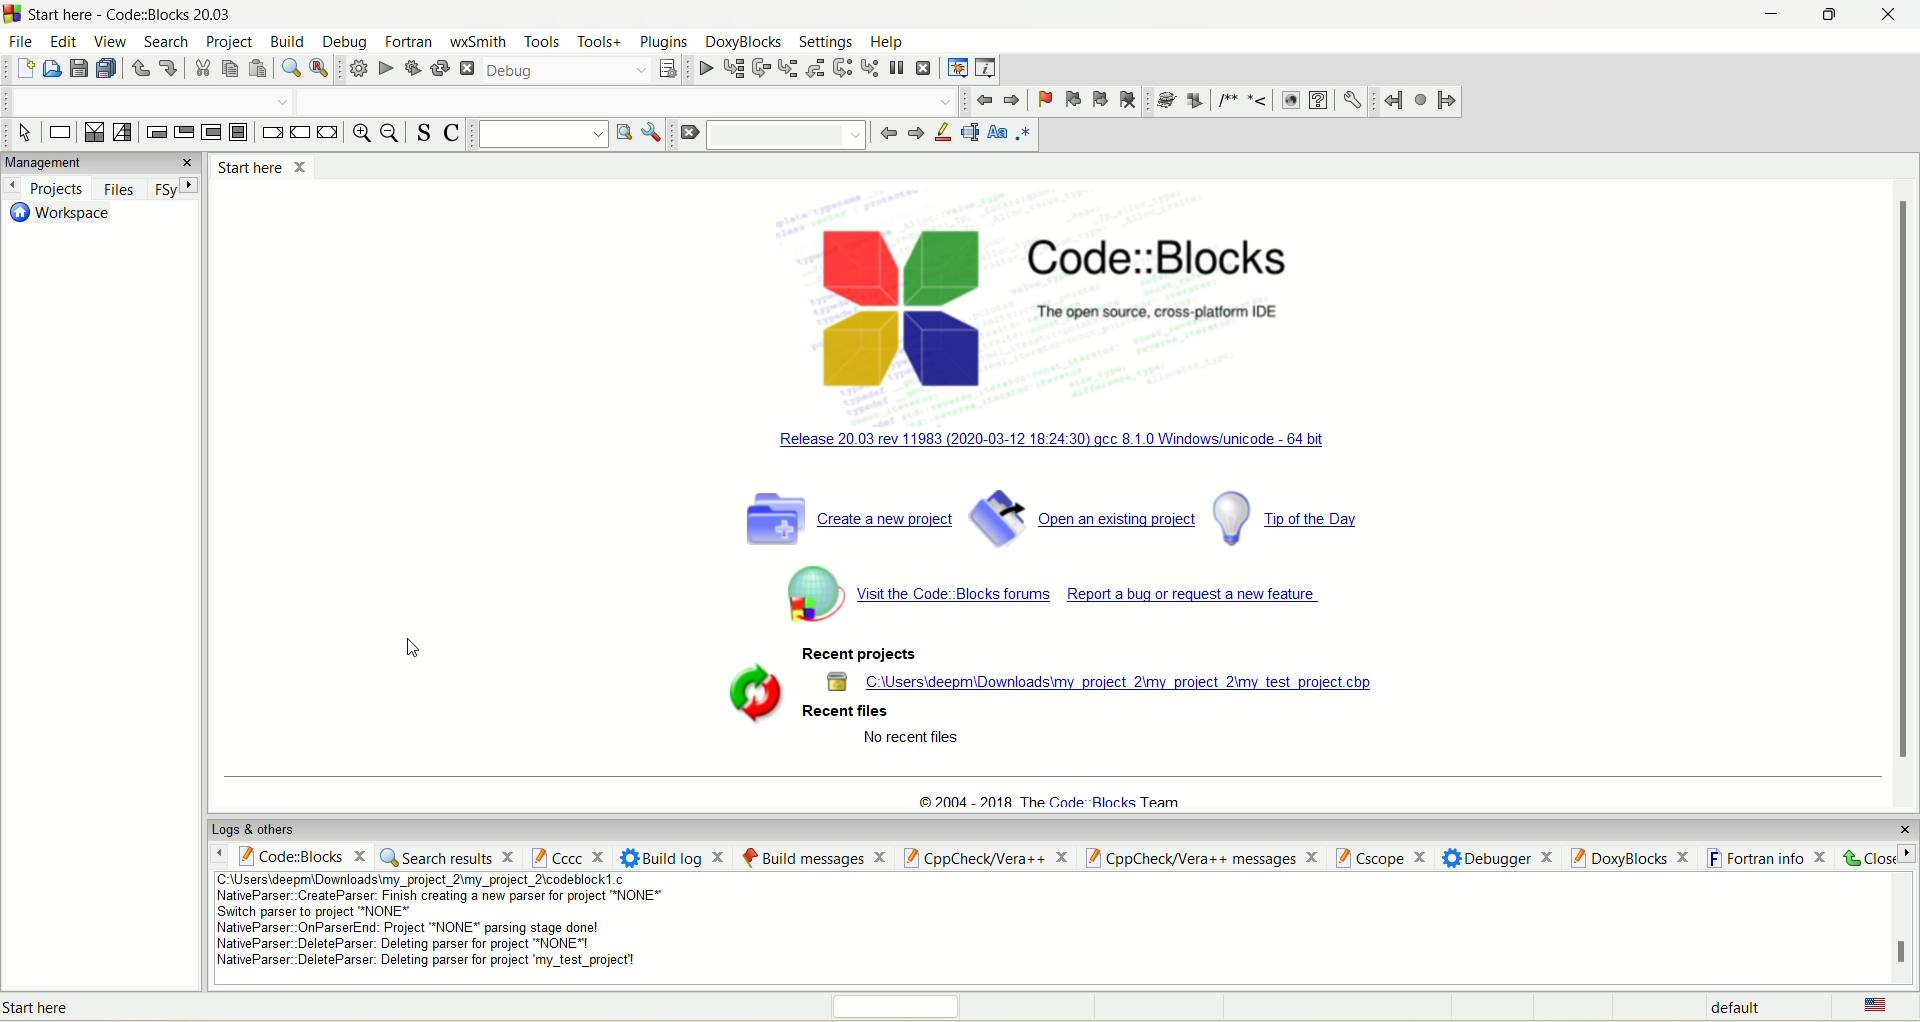 The image size is (1920, 1022). Describe the element at coordinates (124, 133) in the screenshot. I see `selection` at that location.